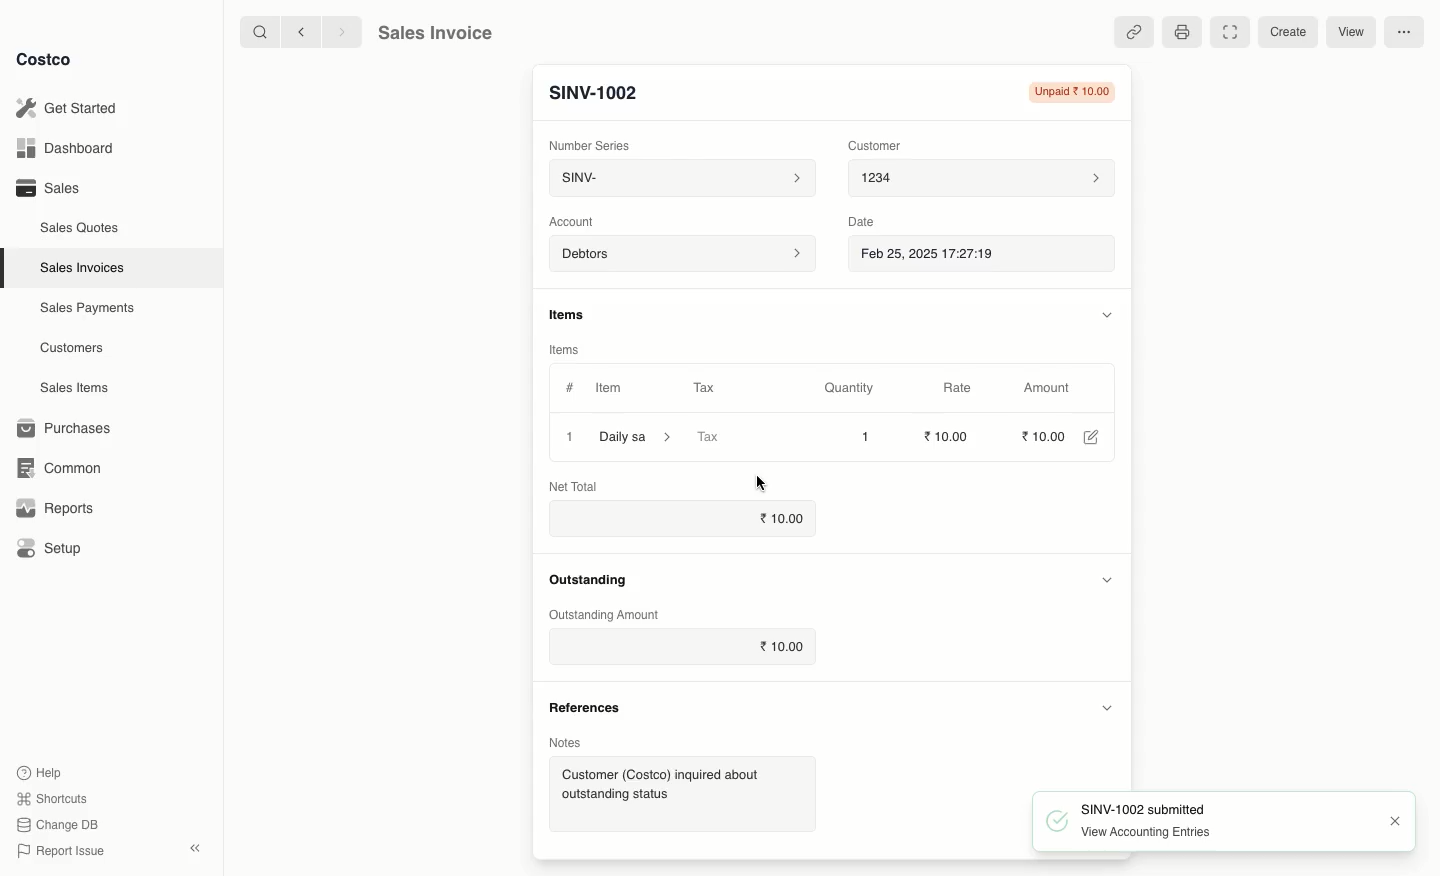 This screenshot has width=1440, height=876. Describe the element at coordinates (1397, 819) in the screenshot. I see `Close` at that location.